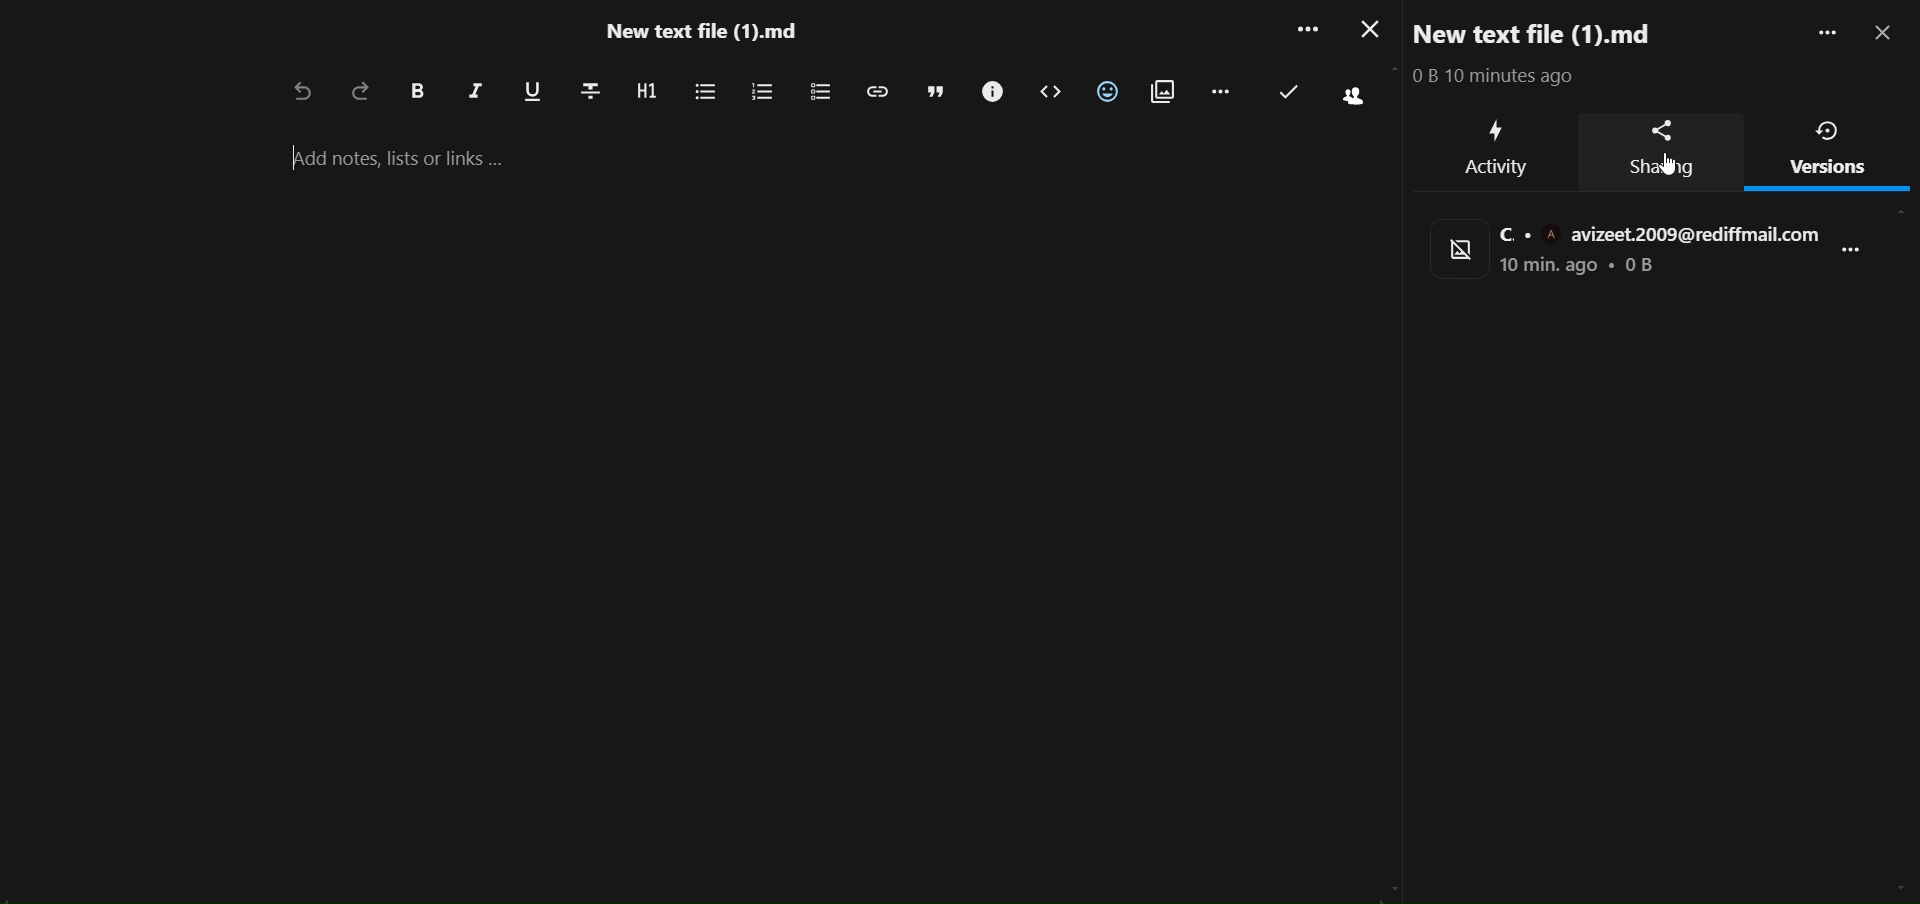  Describe the element at coordinates (1302, 33) in the screenshot. I see `more` at that location.